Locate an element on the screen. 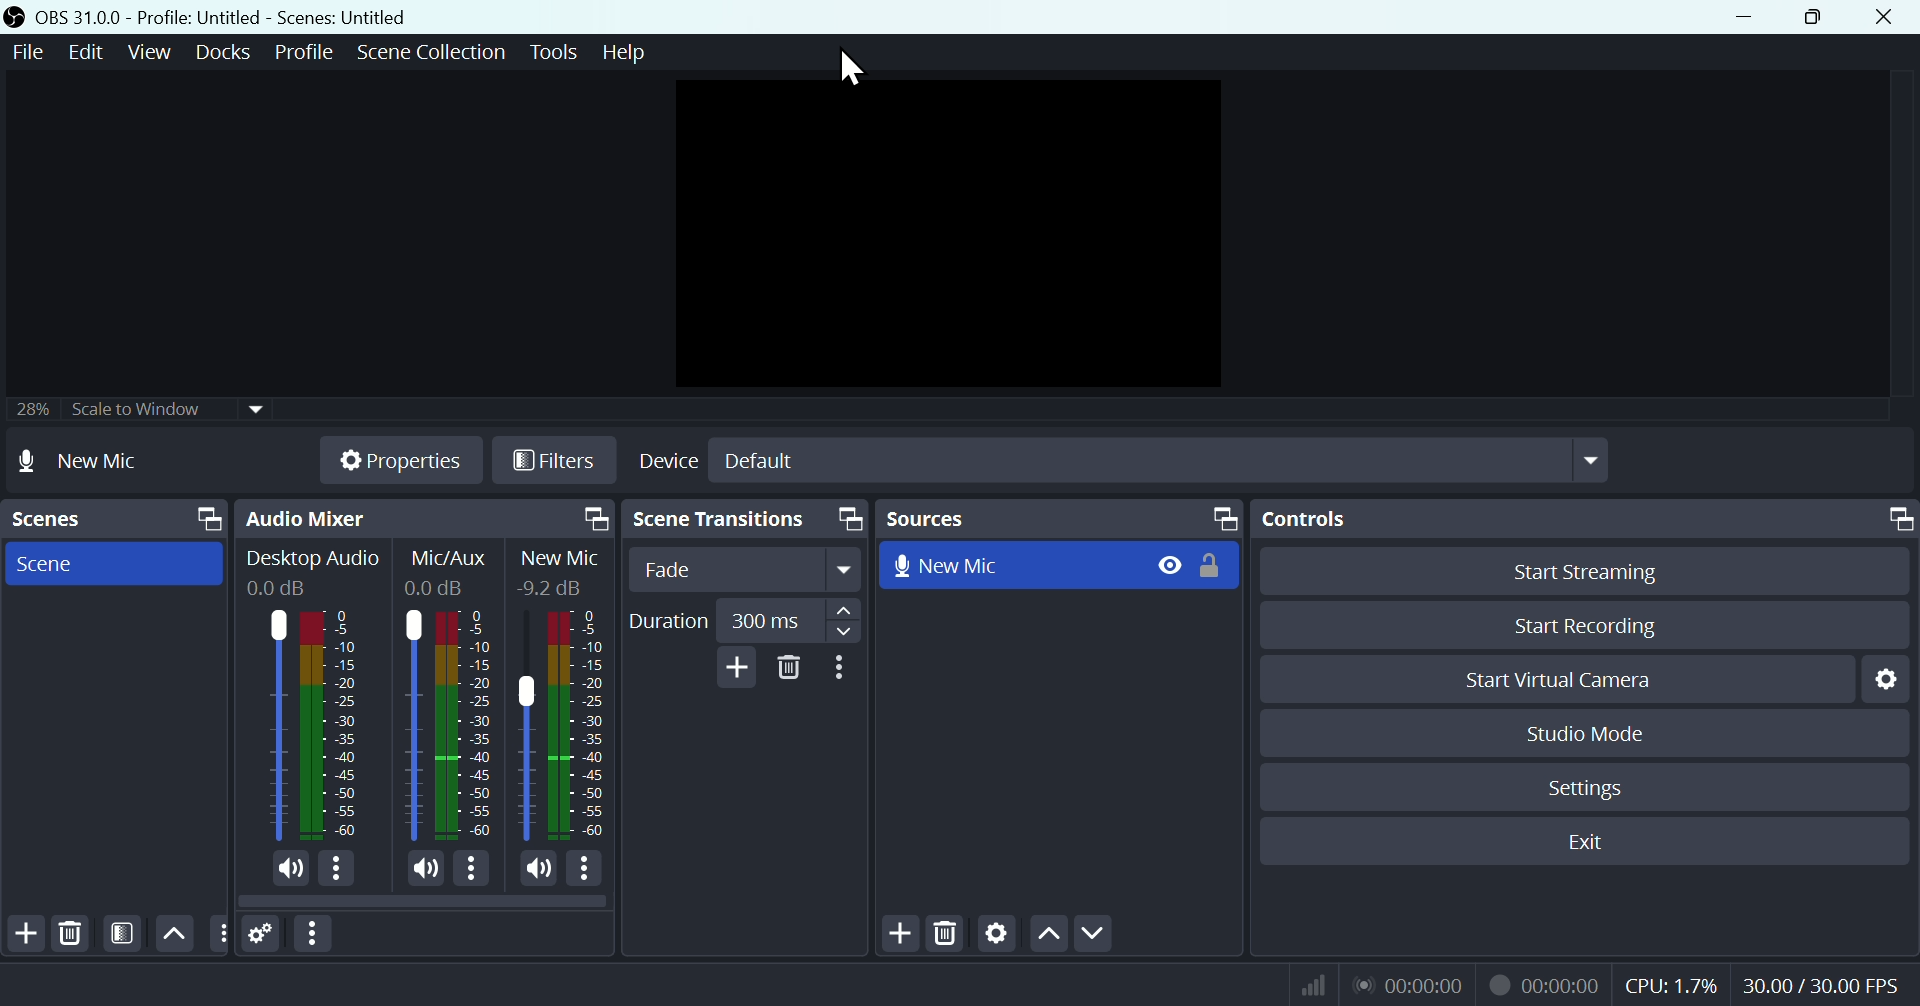 The width and height of the screenshot is (1920, 1006). Mic/Aux is located at coordinates (412, 724).